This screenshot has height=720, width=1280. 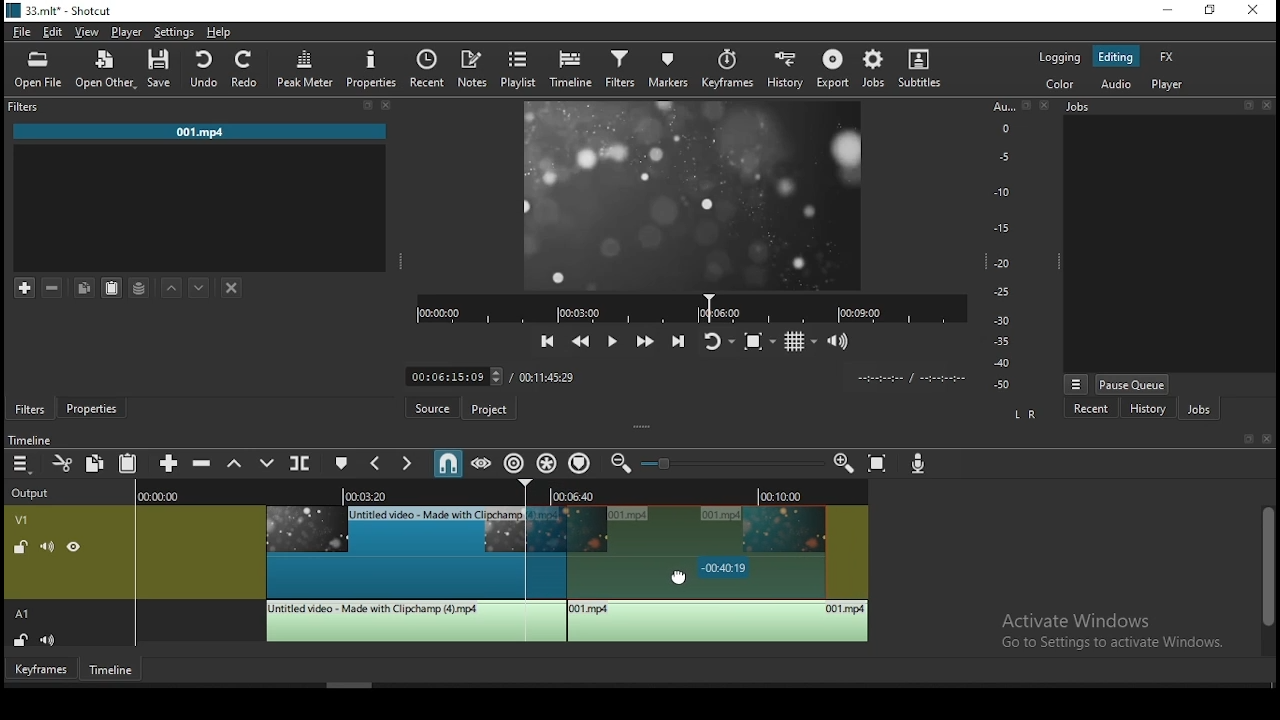 What do you see at coordinates (921, 68) in the screenshot?
I see `subtitle` at bounding box center [921, 68].